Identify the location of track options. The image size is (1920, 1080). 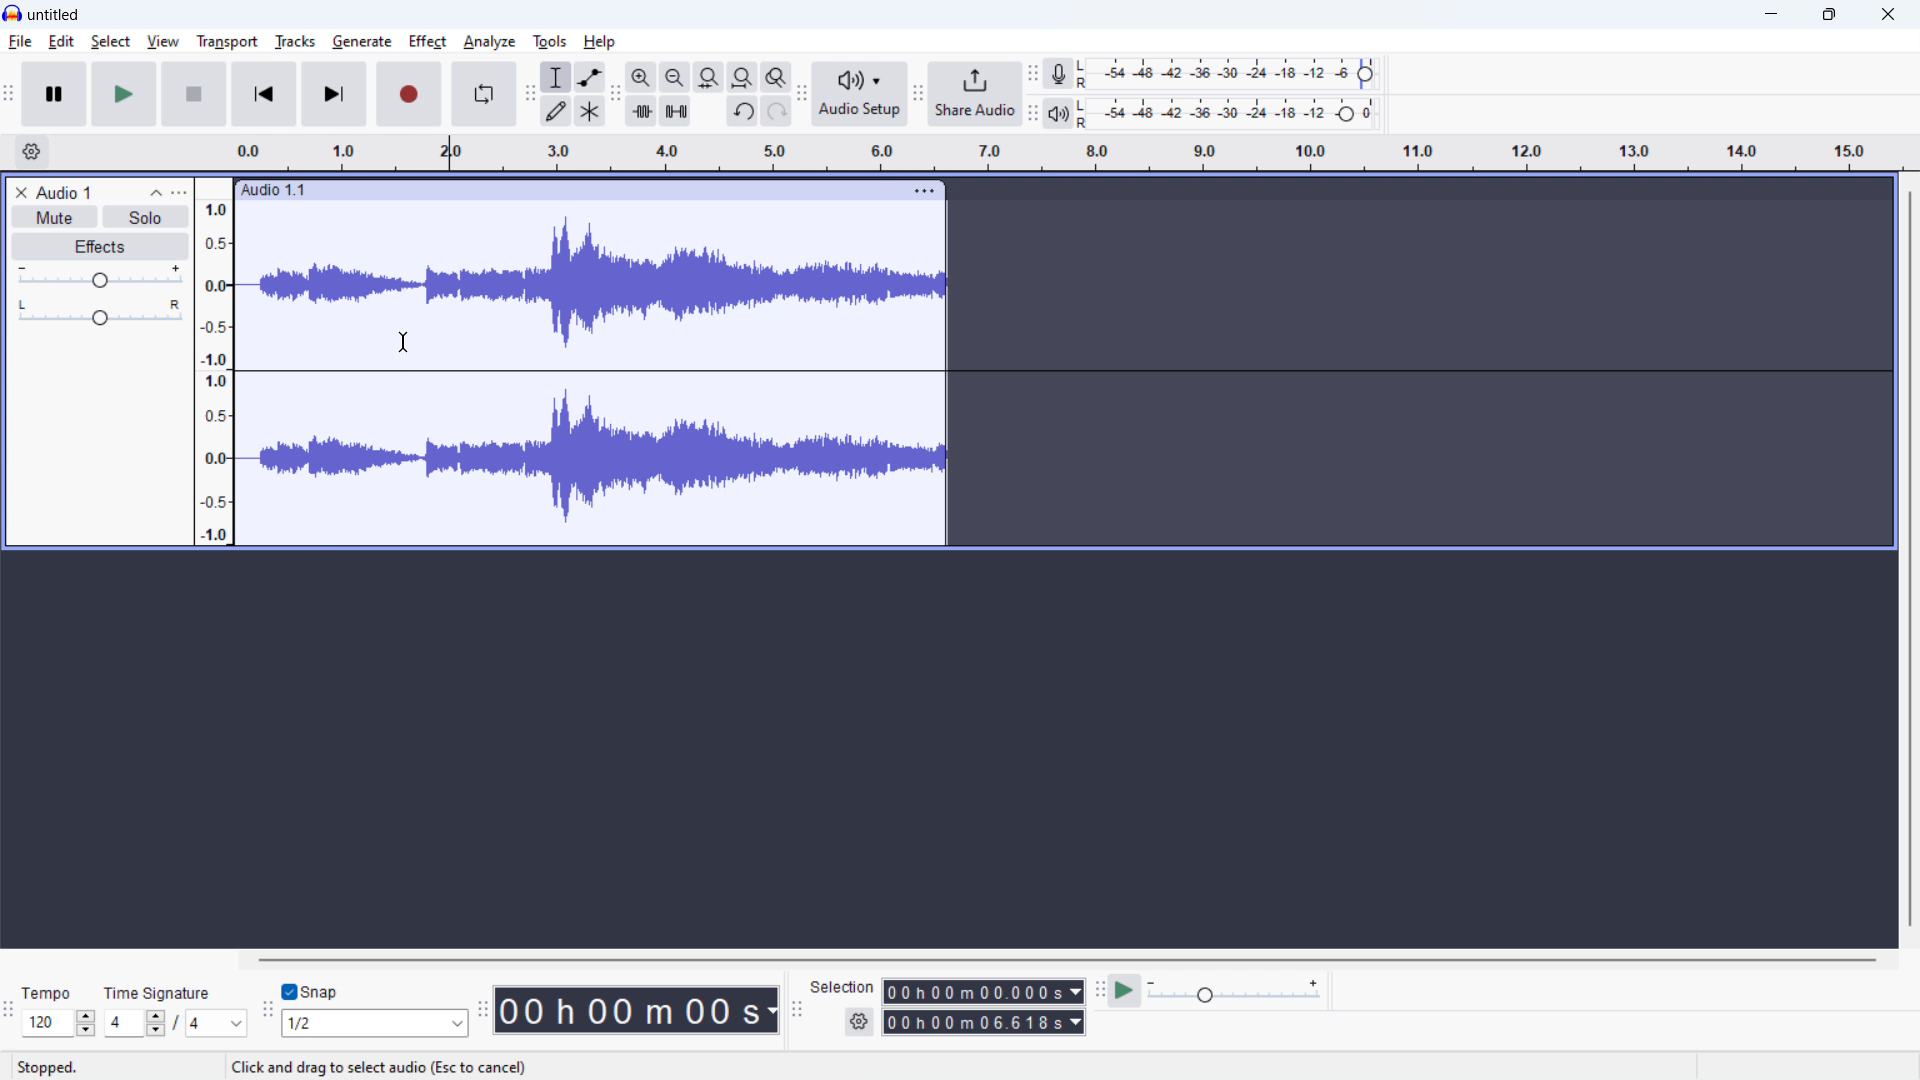
(928, 192).